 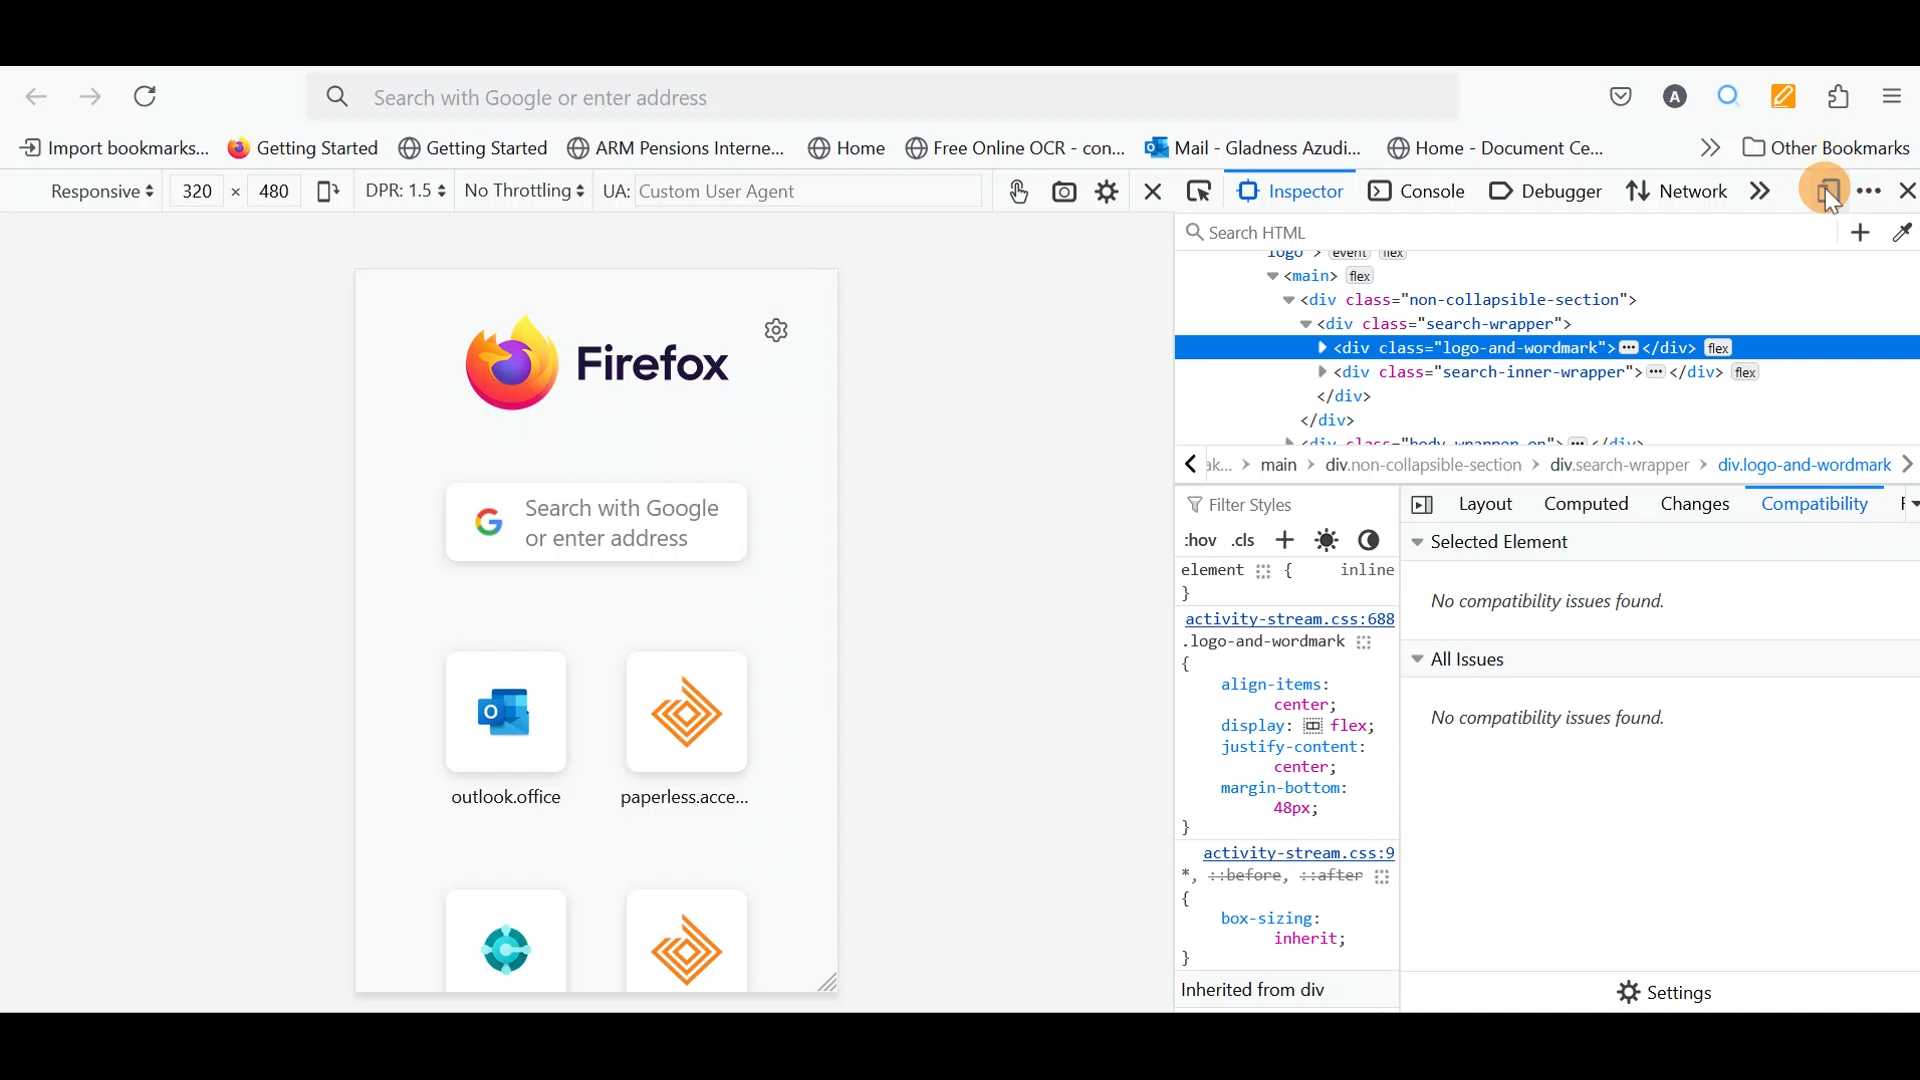 What do you see at coordinates (1292, 542) in the screenshot?
I see `Add new rule` at bounding box center [1292, 542].